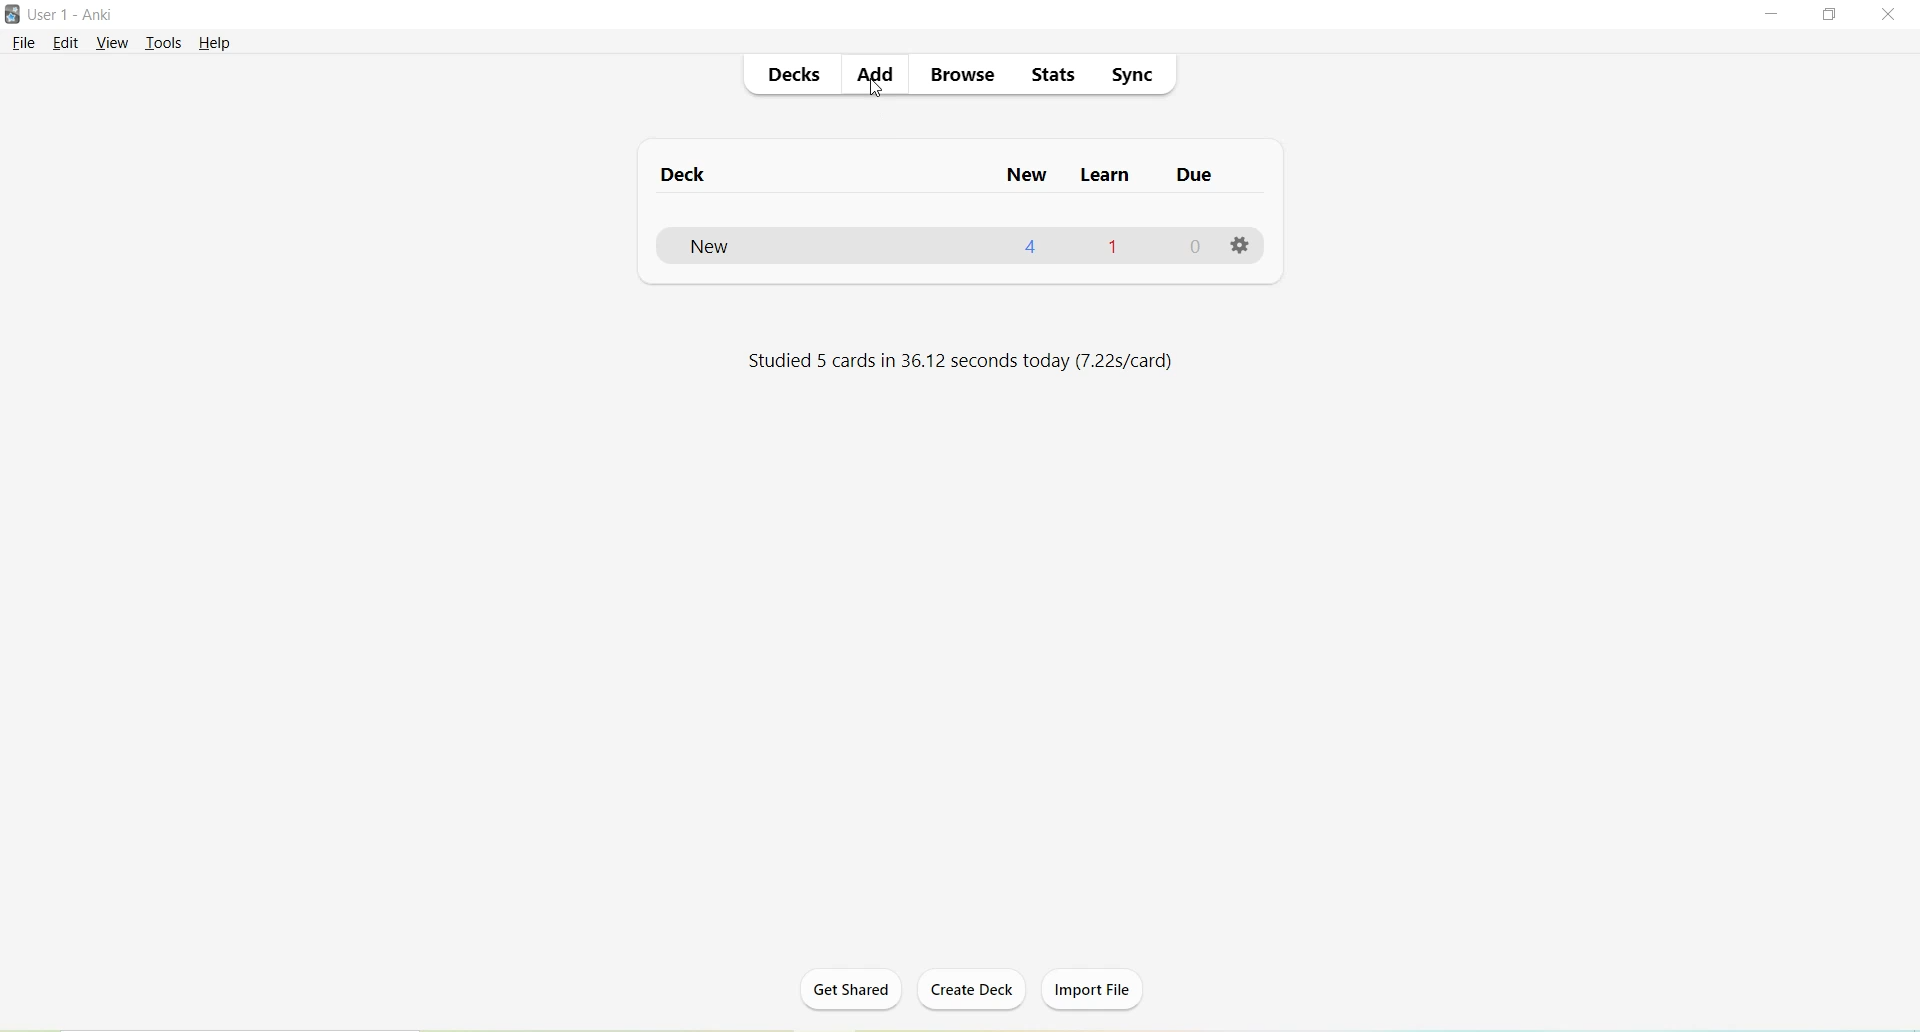 The width and height of the screenshot is (1920, 1032). I want to click on 4, so click(1033, 247).